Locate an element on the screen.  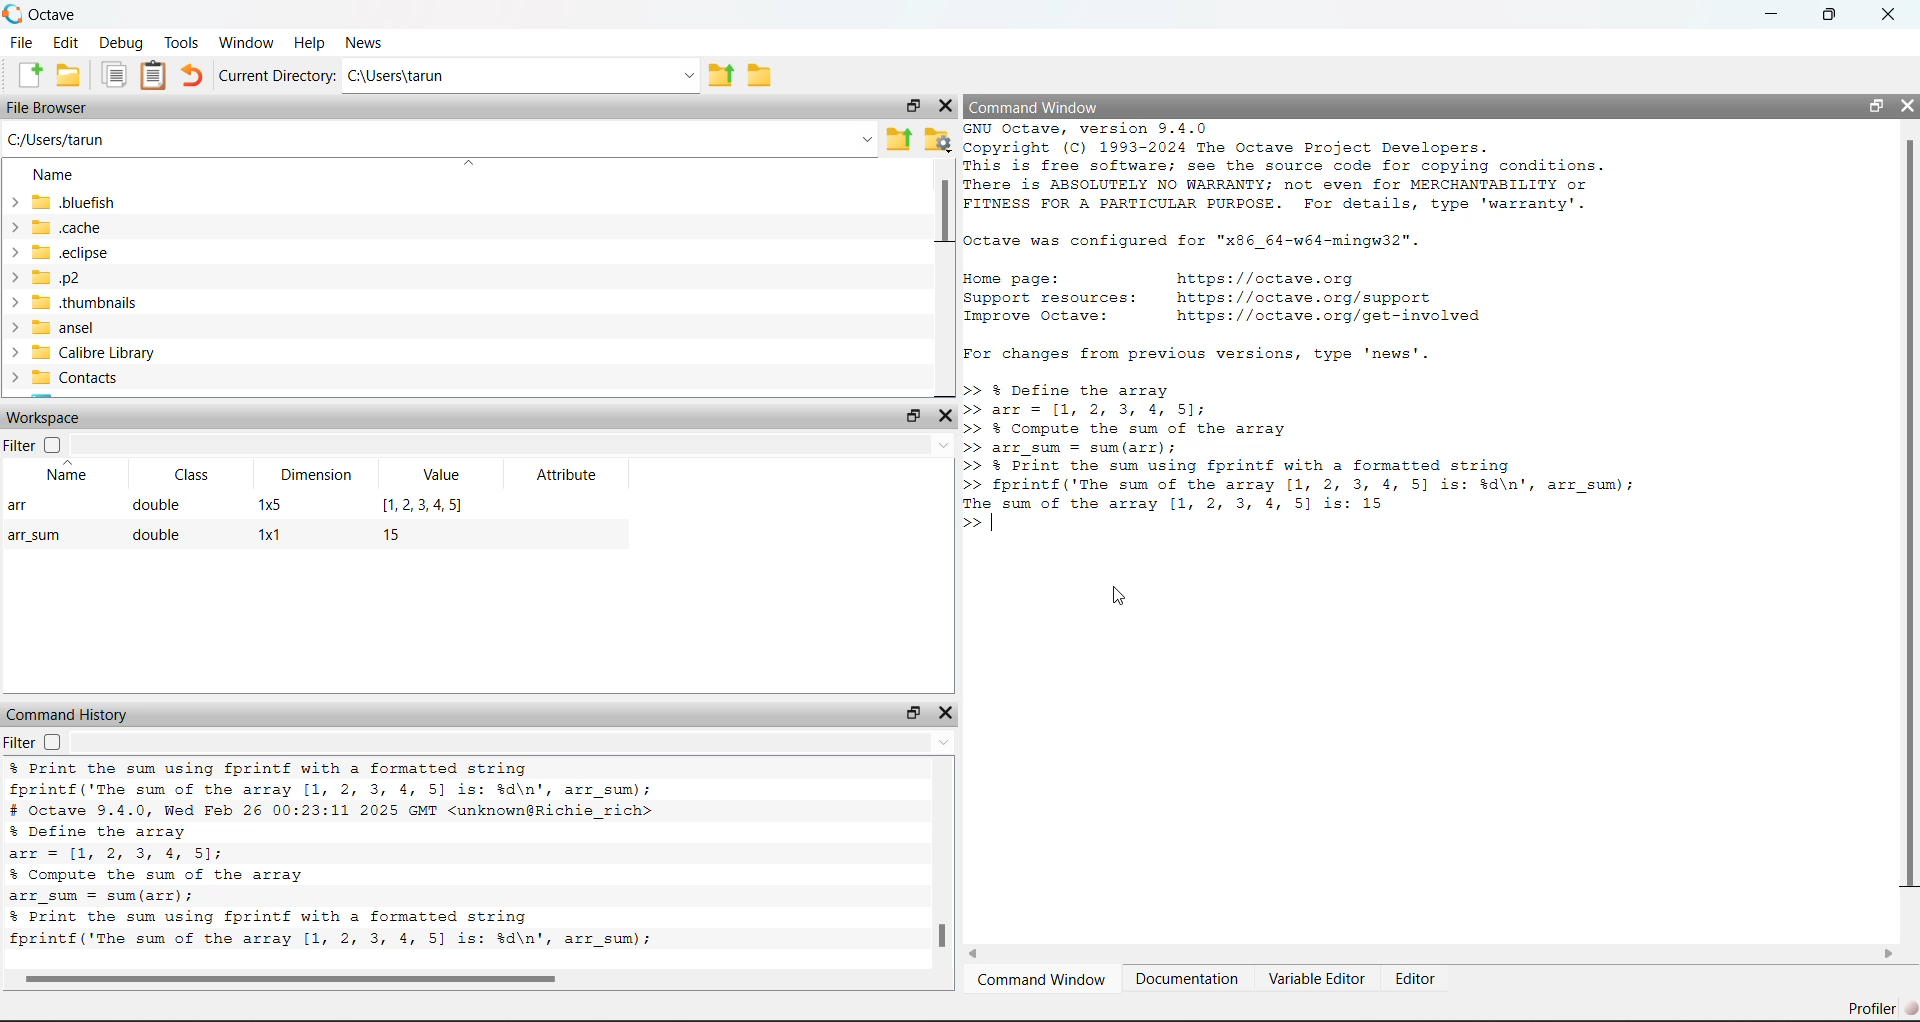
Scrollbar left is located at coordinates (983, 955).